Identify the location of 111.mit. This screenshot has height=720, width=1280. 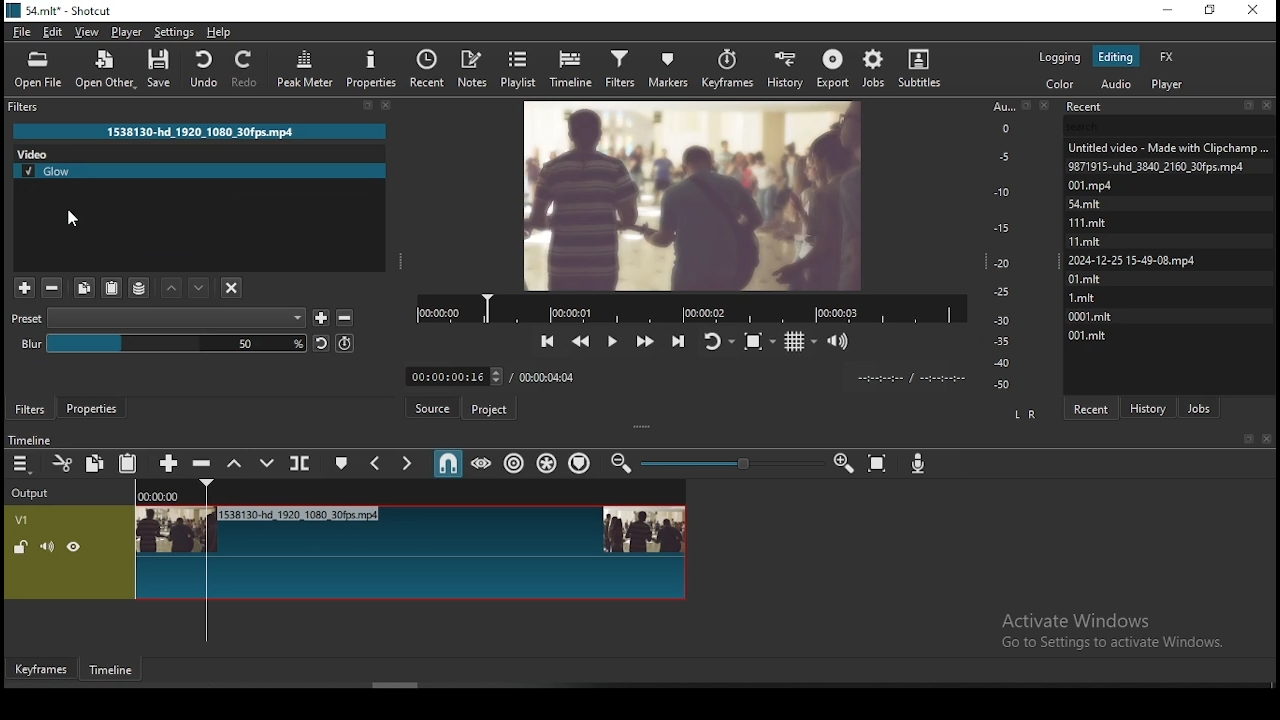
(1100, 222).